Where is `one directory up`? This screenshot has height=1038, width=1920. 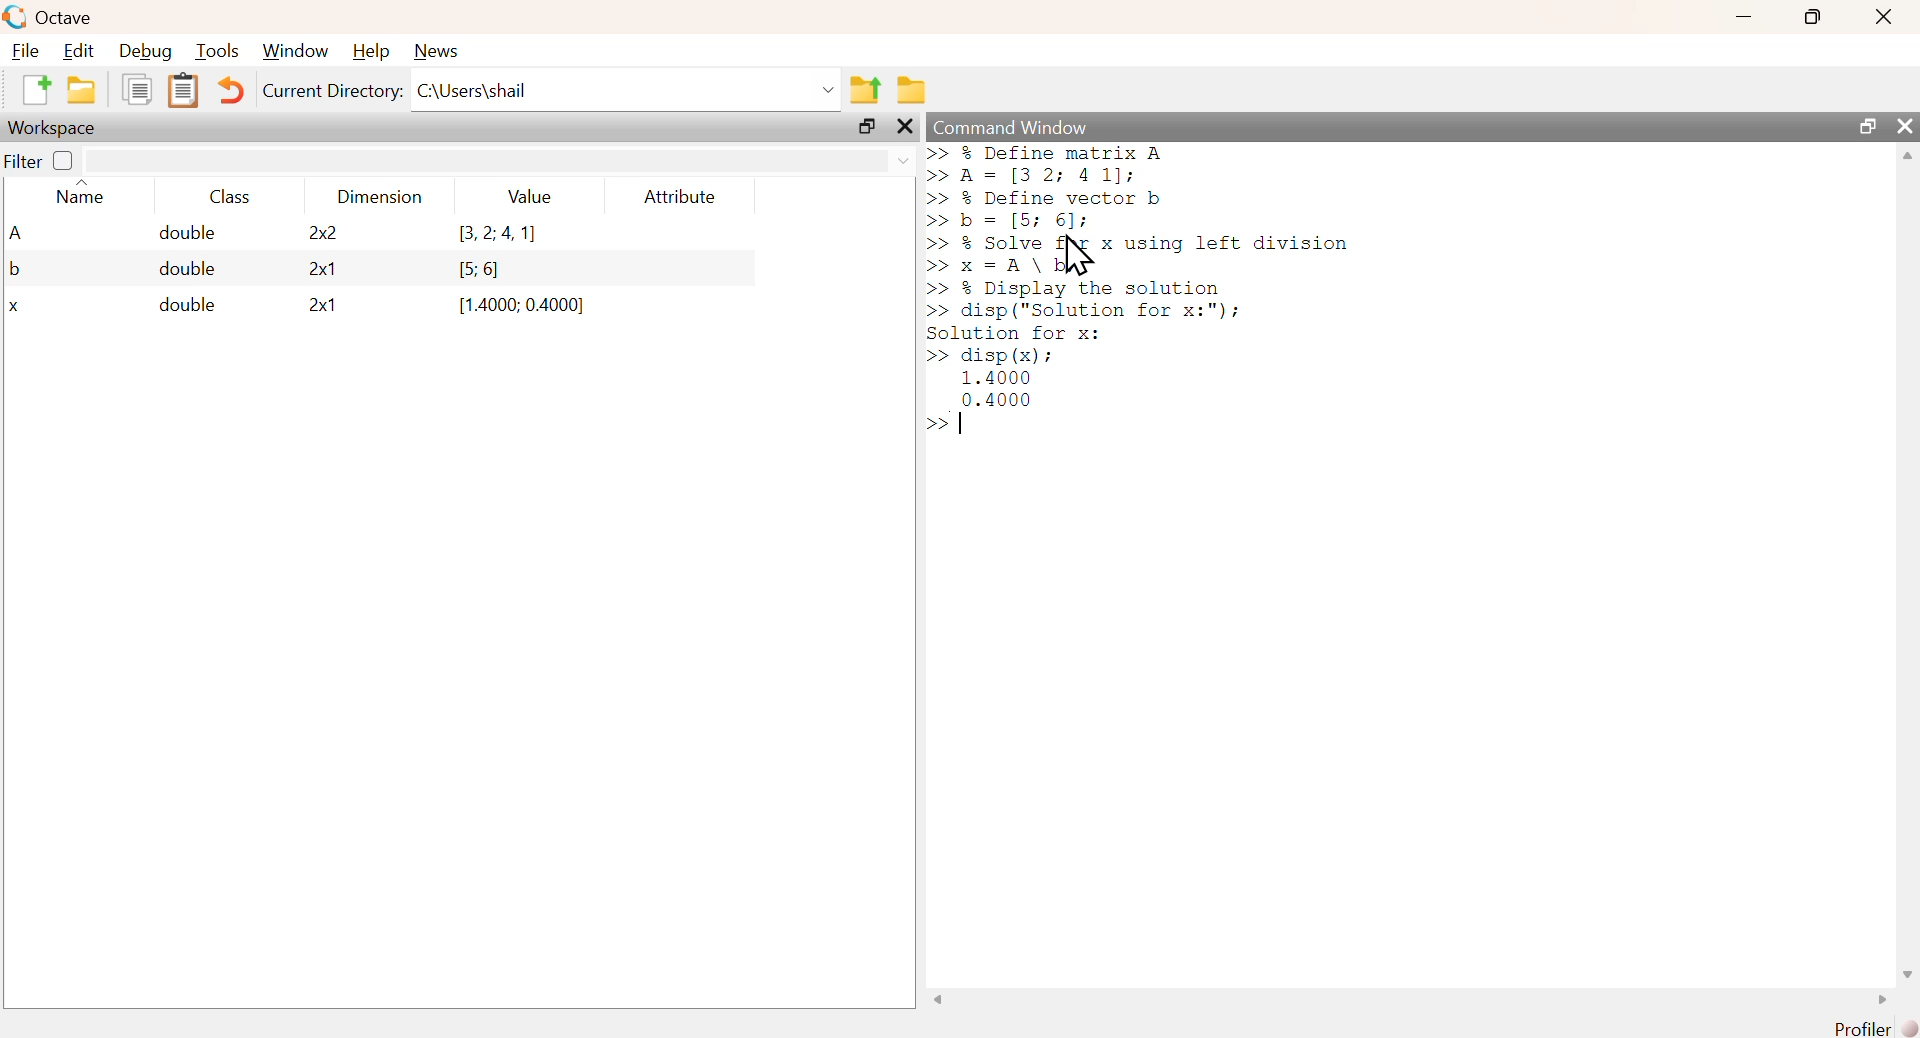
one directory up is located at coordinates (868, 90).